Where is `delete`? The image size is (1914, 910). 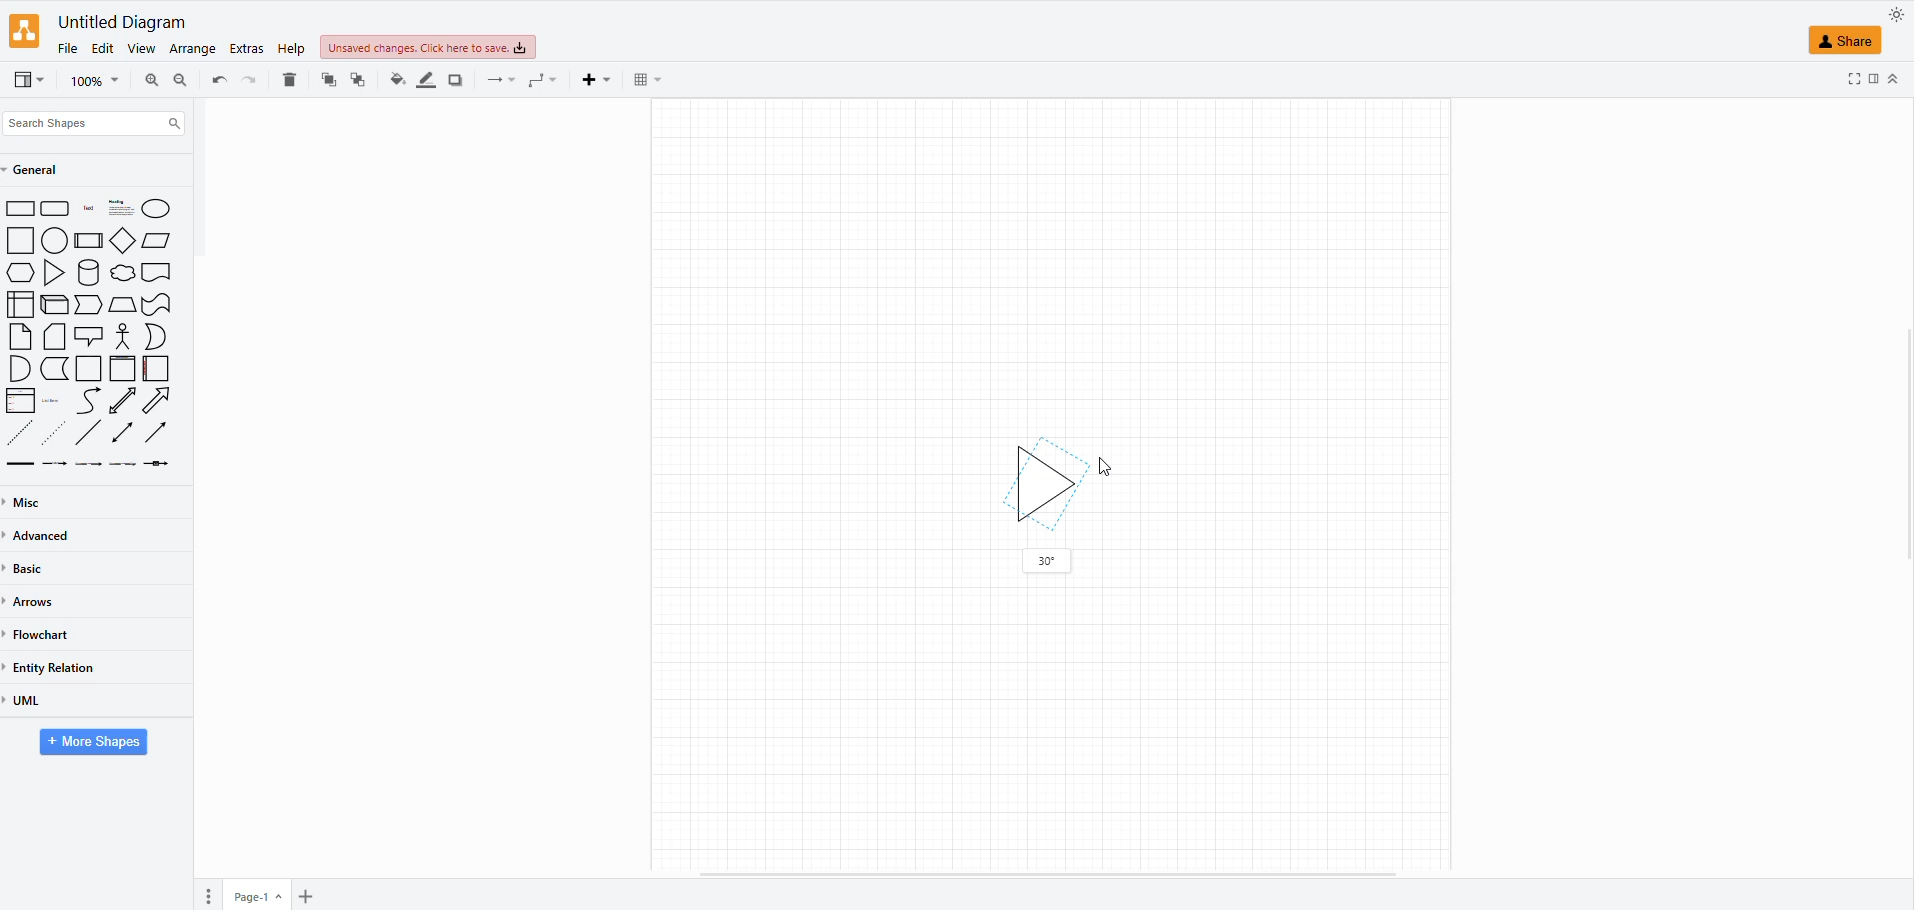 delete is located at coordinates (290, 75).